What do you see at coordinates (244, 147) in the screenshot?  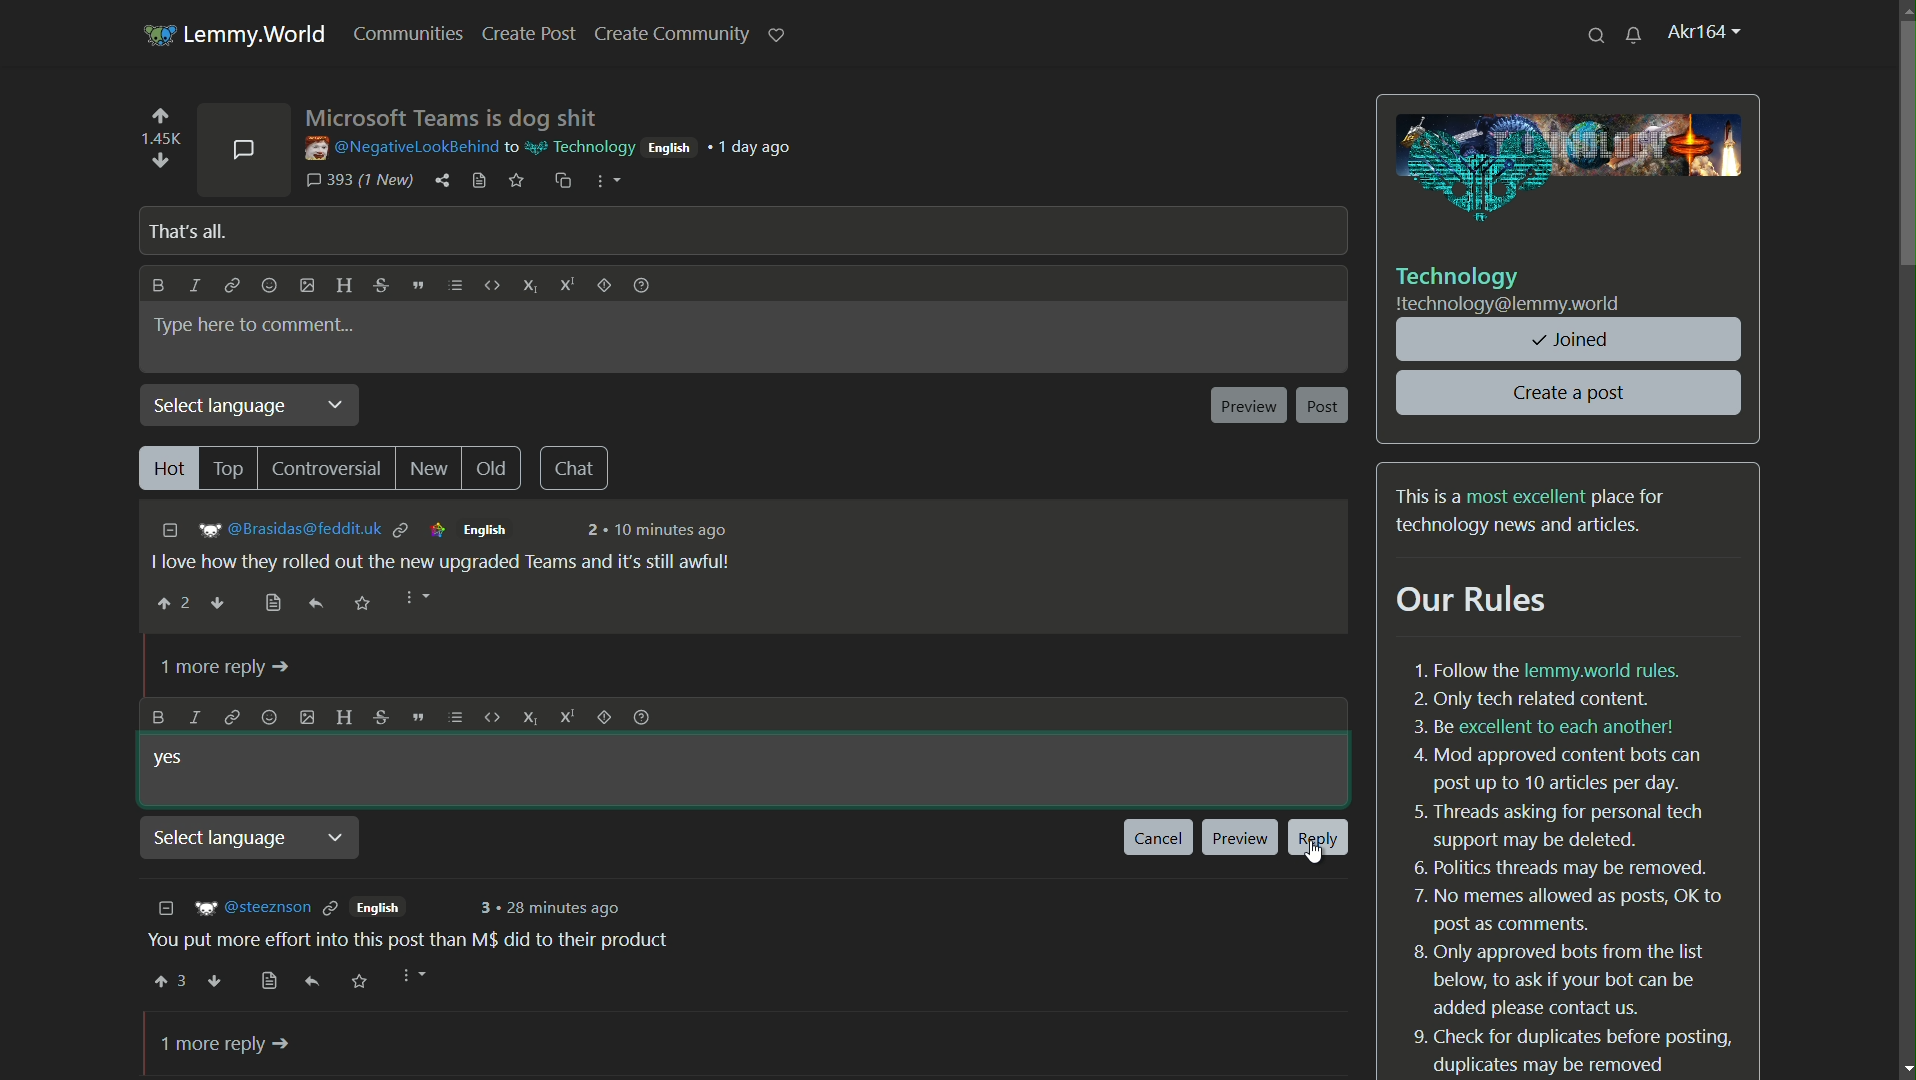 I see `comments` at bounding box center [244, 147].